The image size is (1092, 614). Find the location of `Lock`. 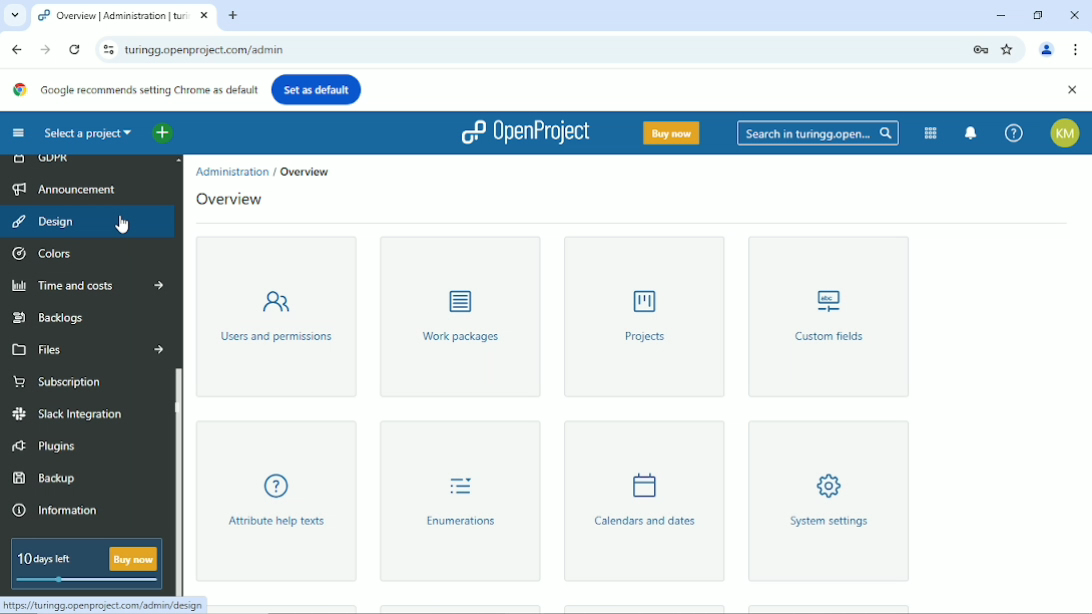

Lock is located at coordinates (980, 48).